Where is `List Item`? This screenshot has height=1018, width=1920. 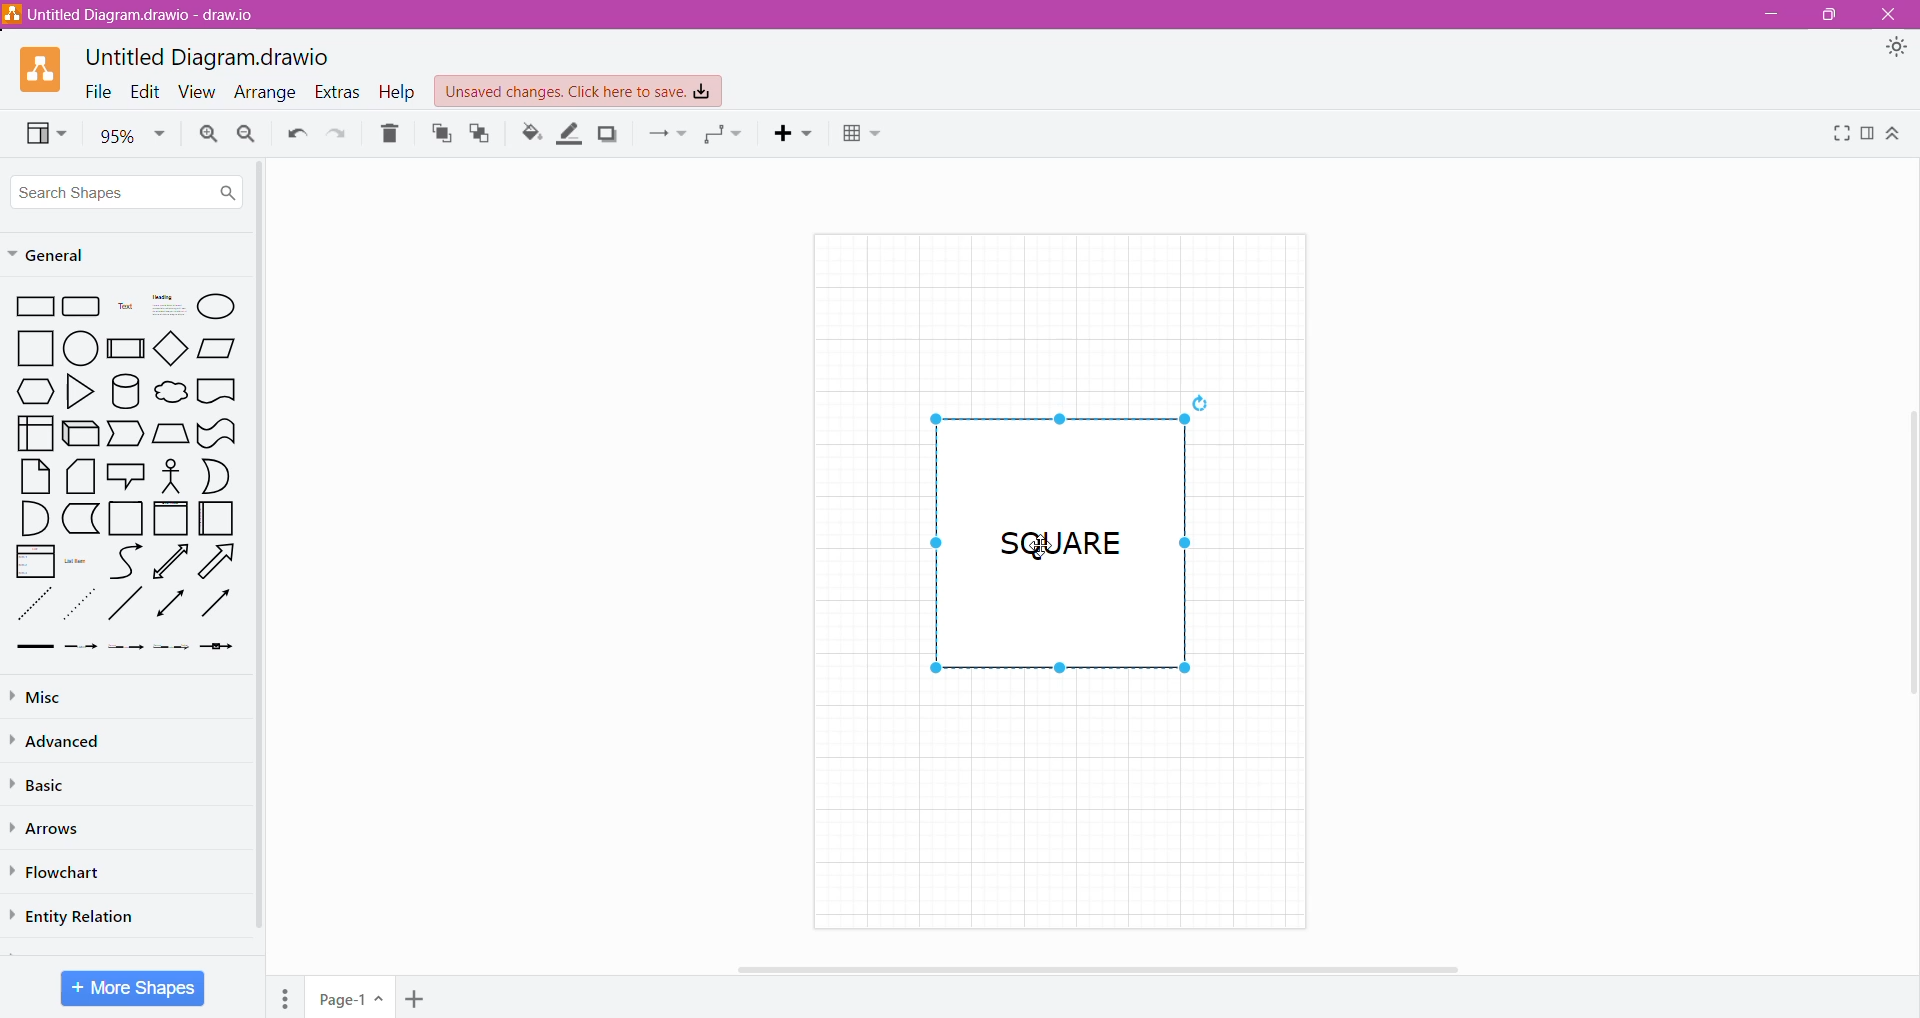 List Item is located at coordinates (78, 565).